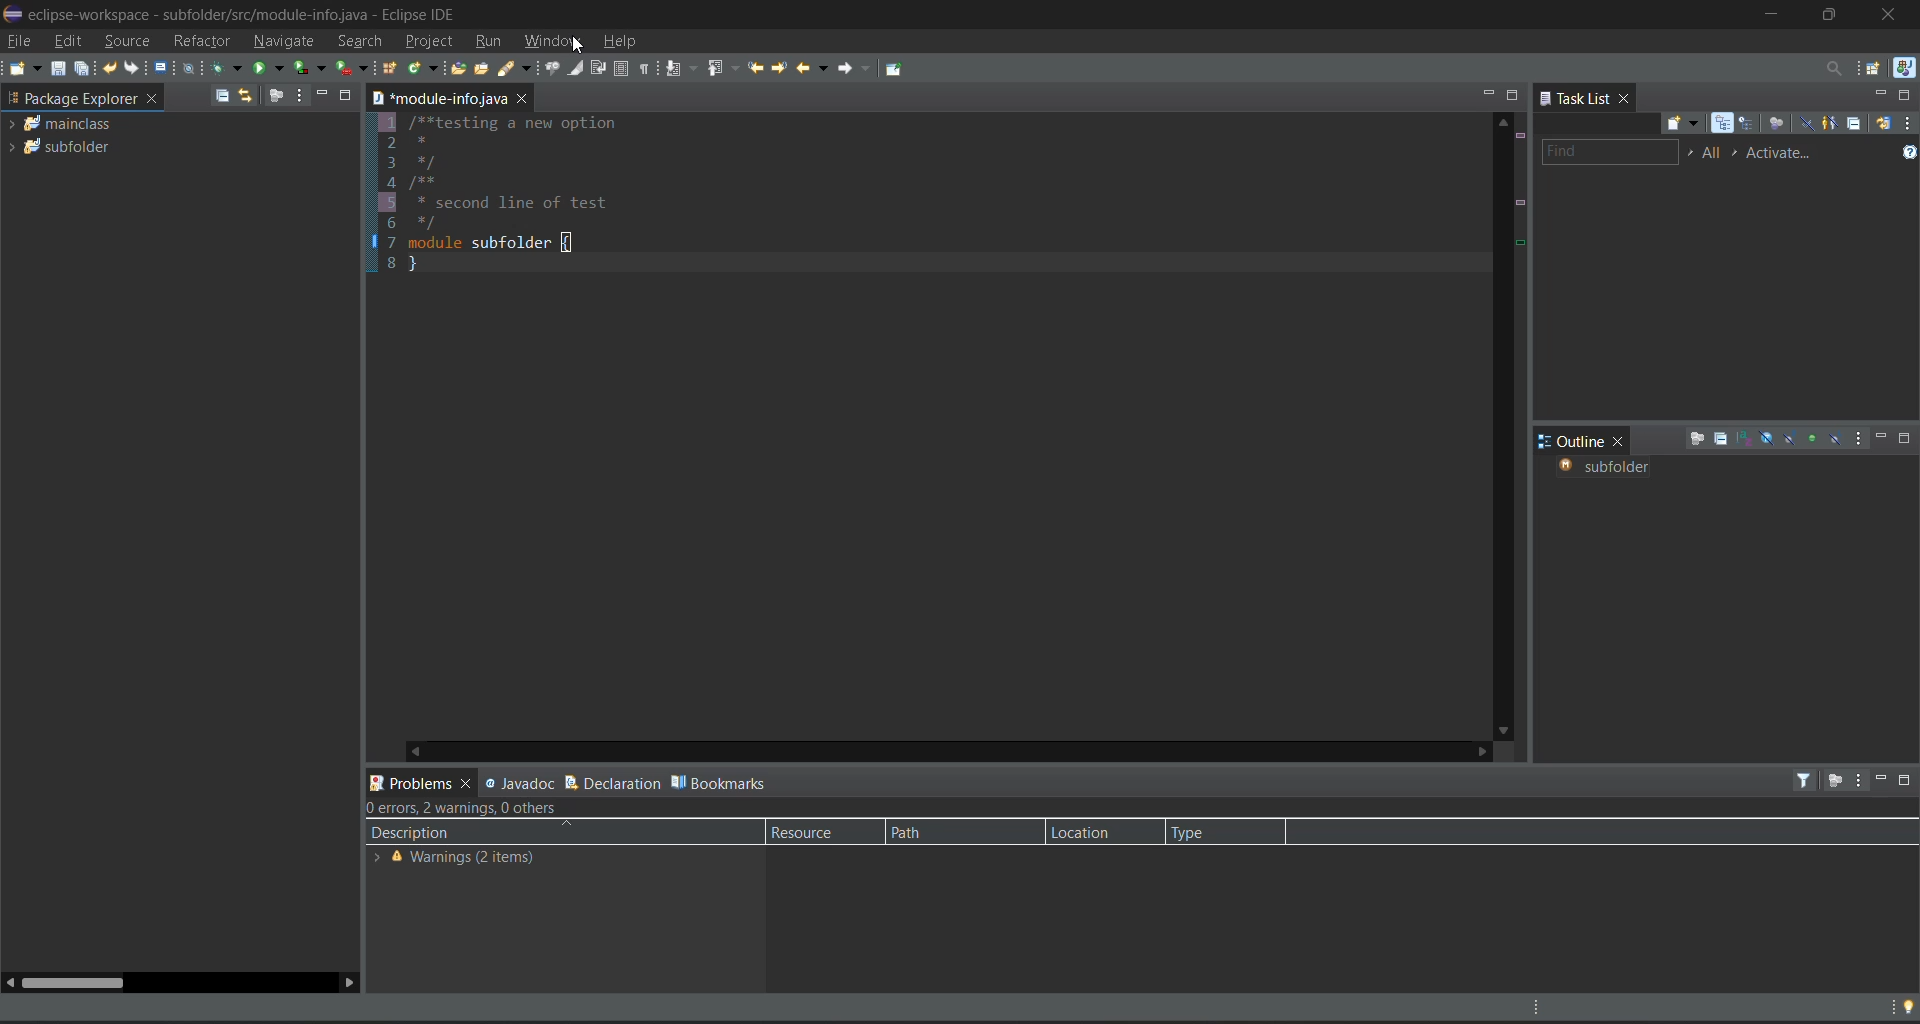  Describe the element at coordinates (60, 69) in the screenshot. I see `save` at that location.